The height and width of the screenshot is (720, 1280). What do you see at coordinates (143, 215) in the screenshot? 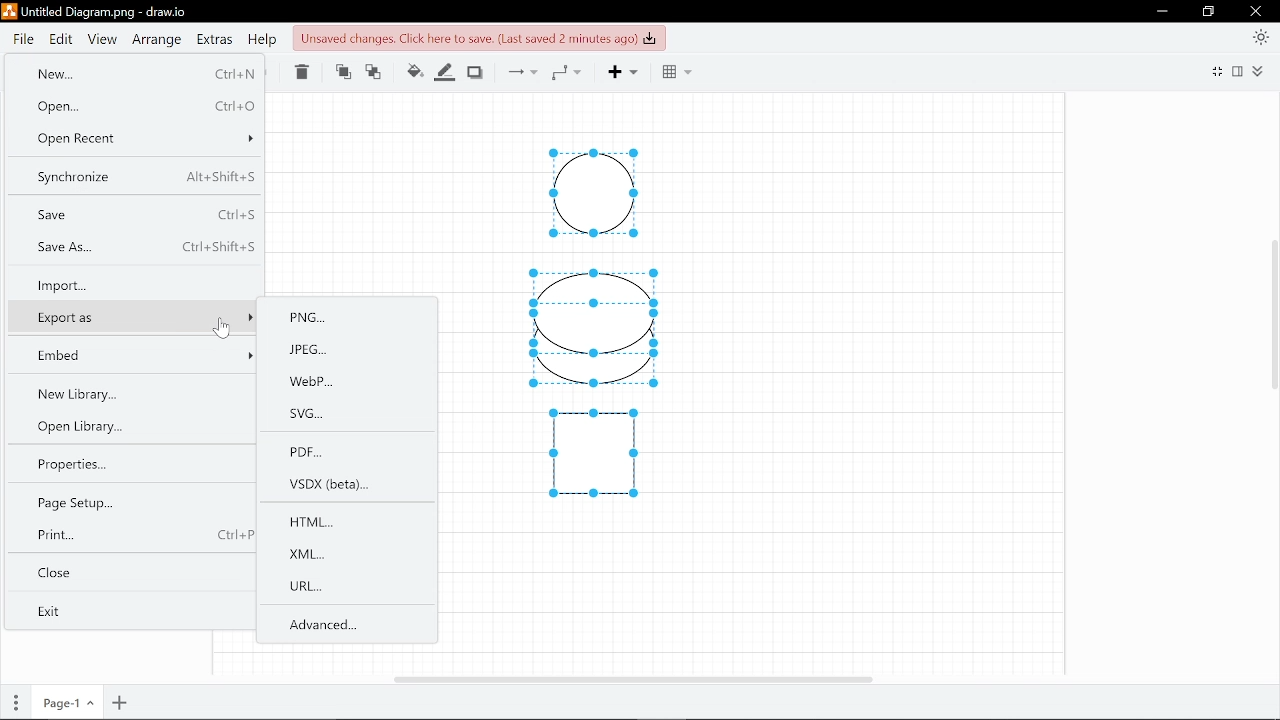
I see `Save` at bounding box center [143, 215].